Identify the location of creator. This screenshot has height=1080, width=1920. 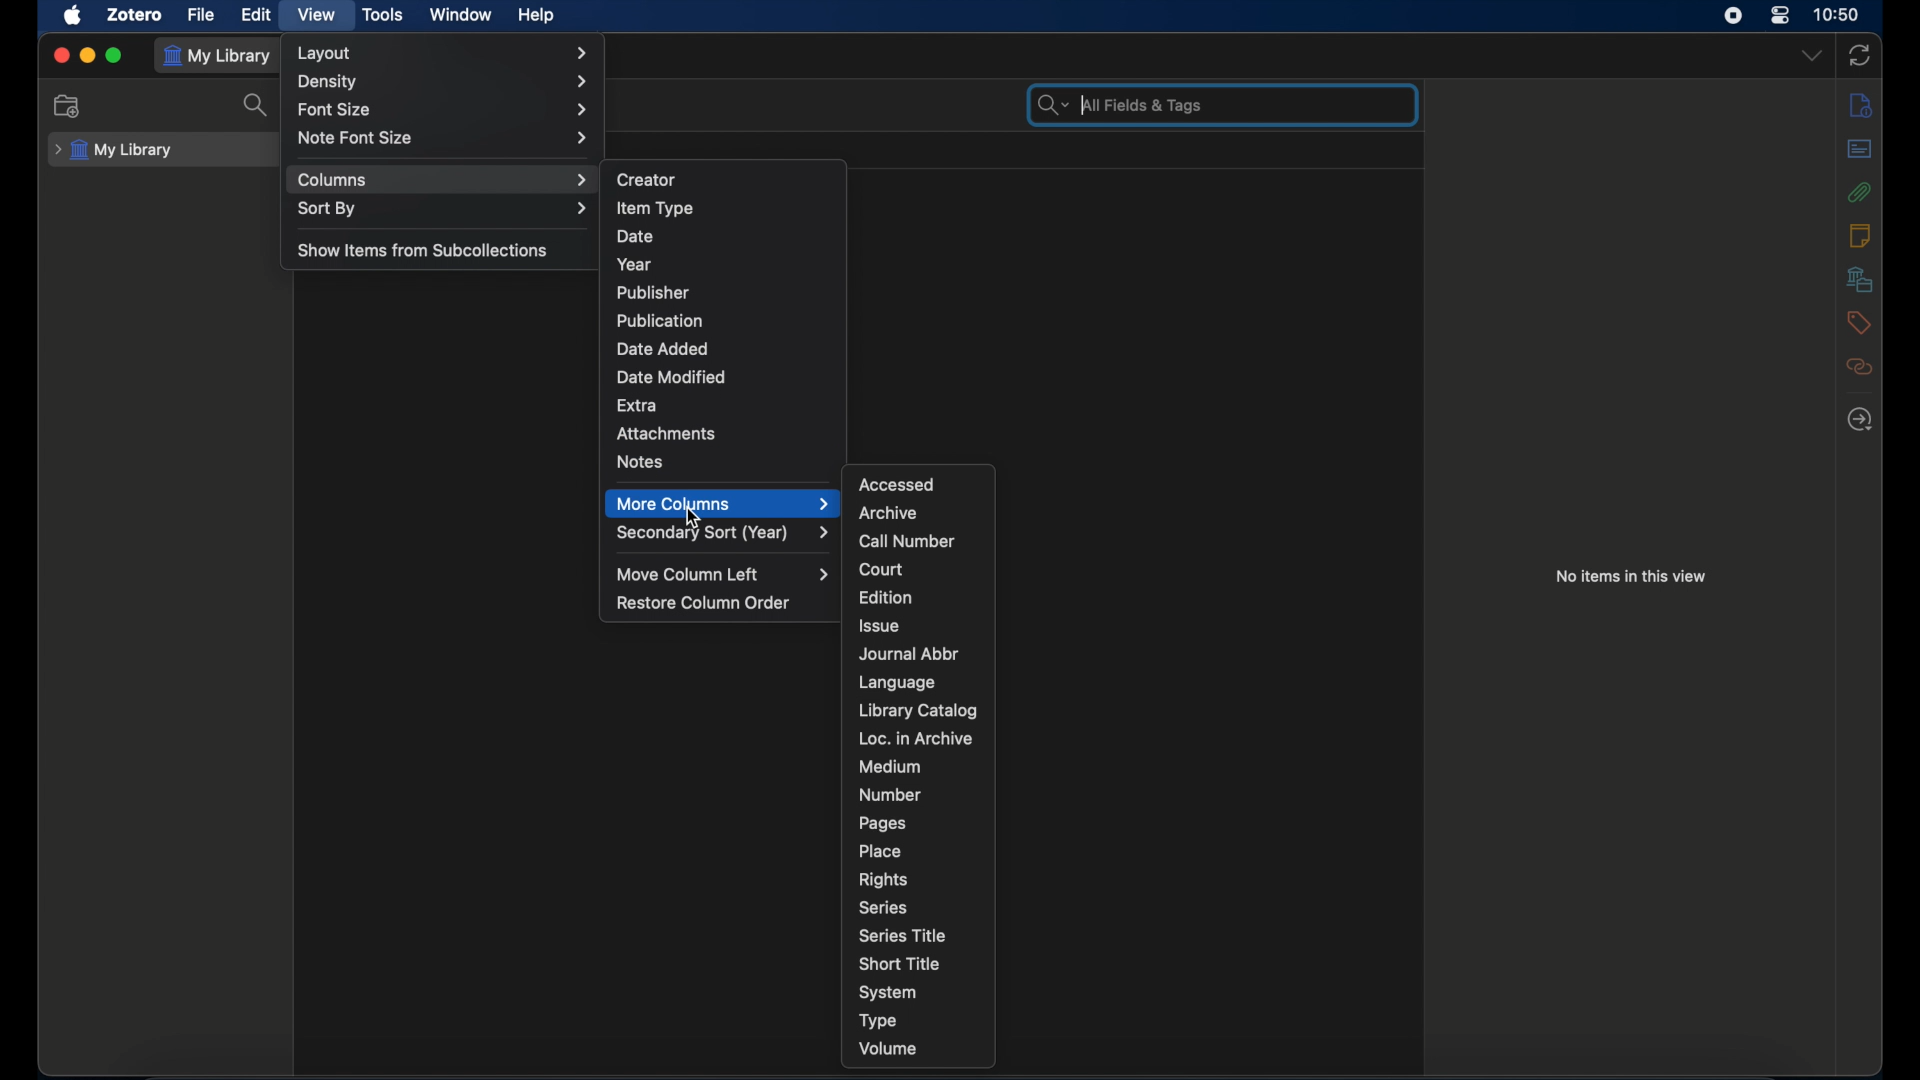
(646, 178).